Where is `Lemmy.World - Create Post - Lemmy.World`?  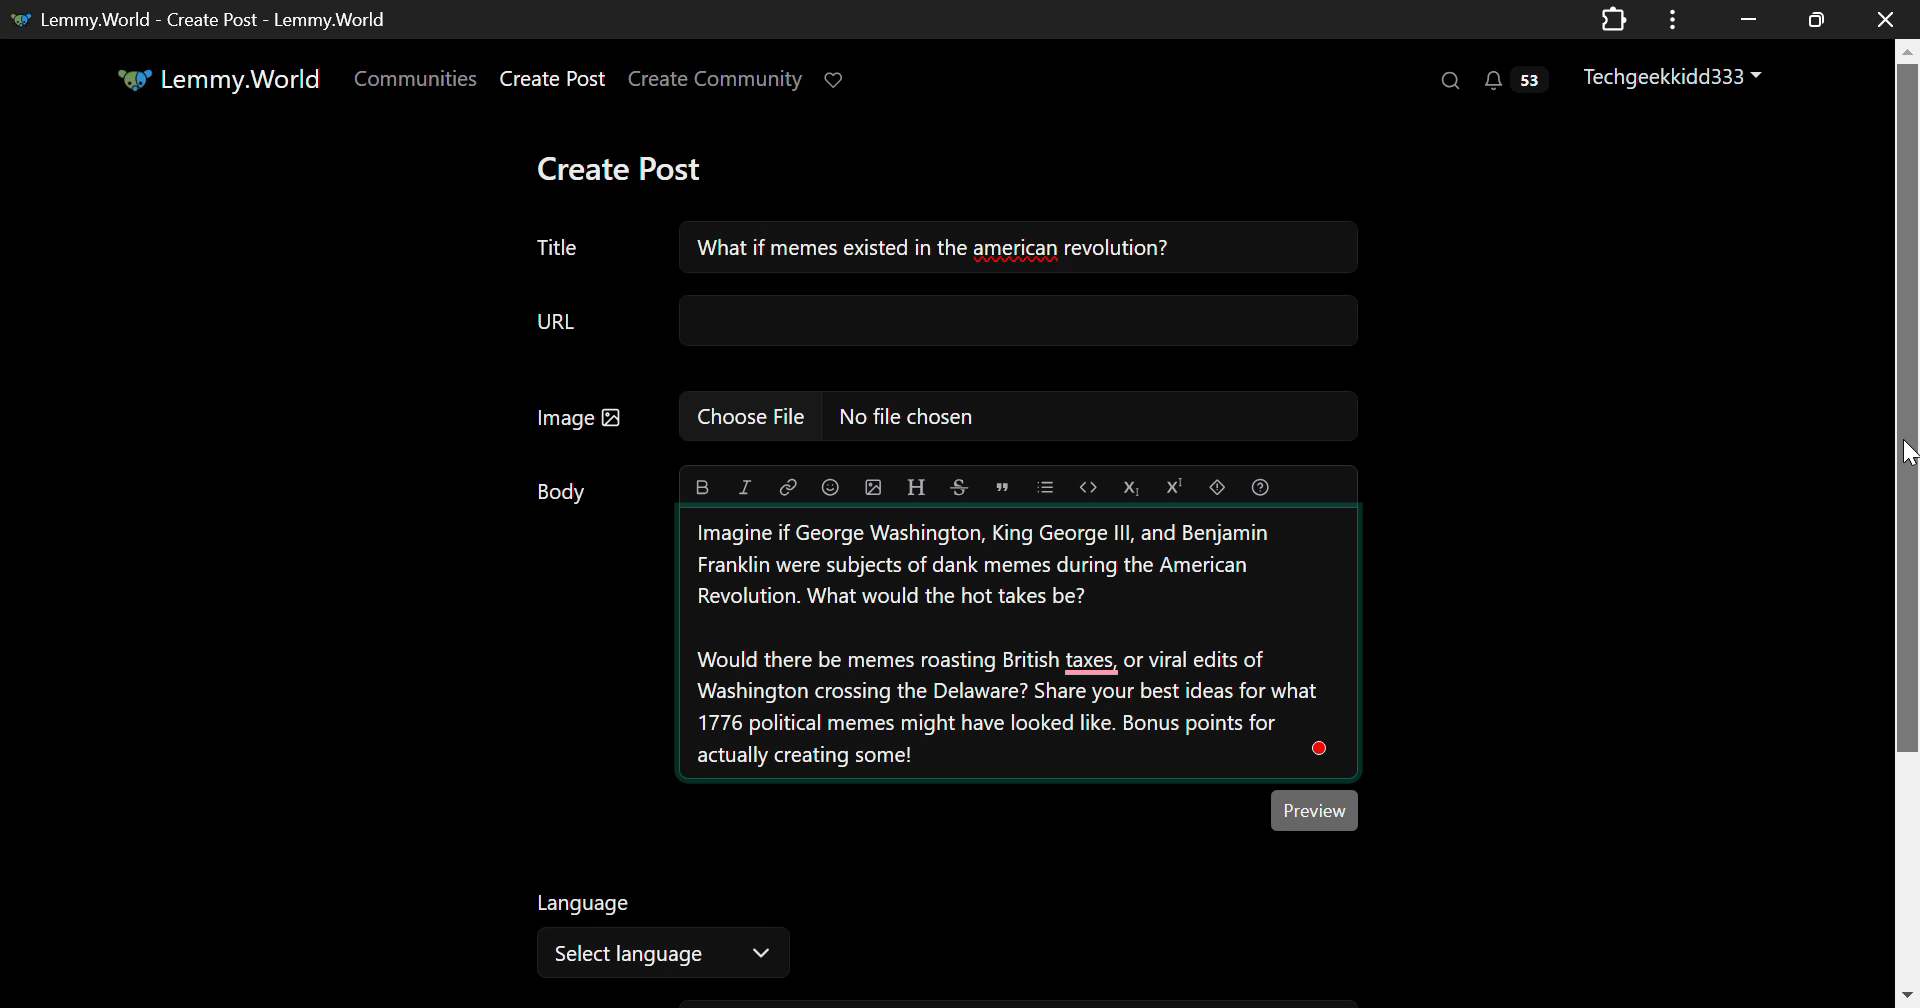 Lemmy.World - Create Post - Lemmy.World is located at coordinates (215, 19).